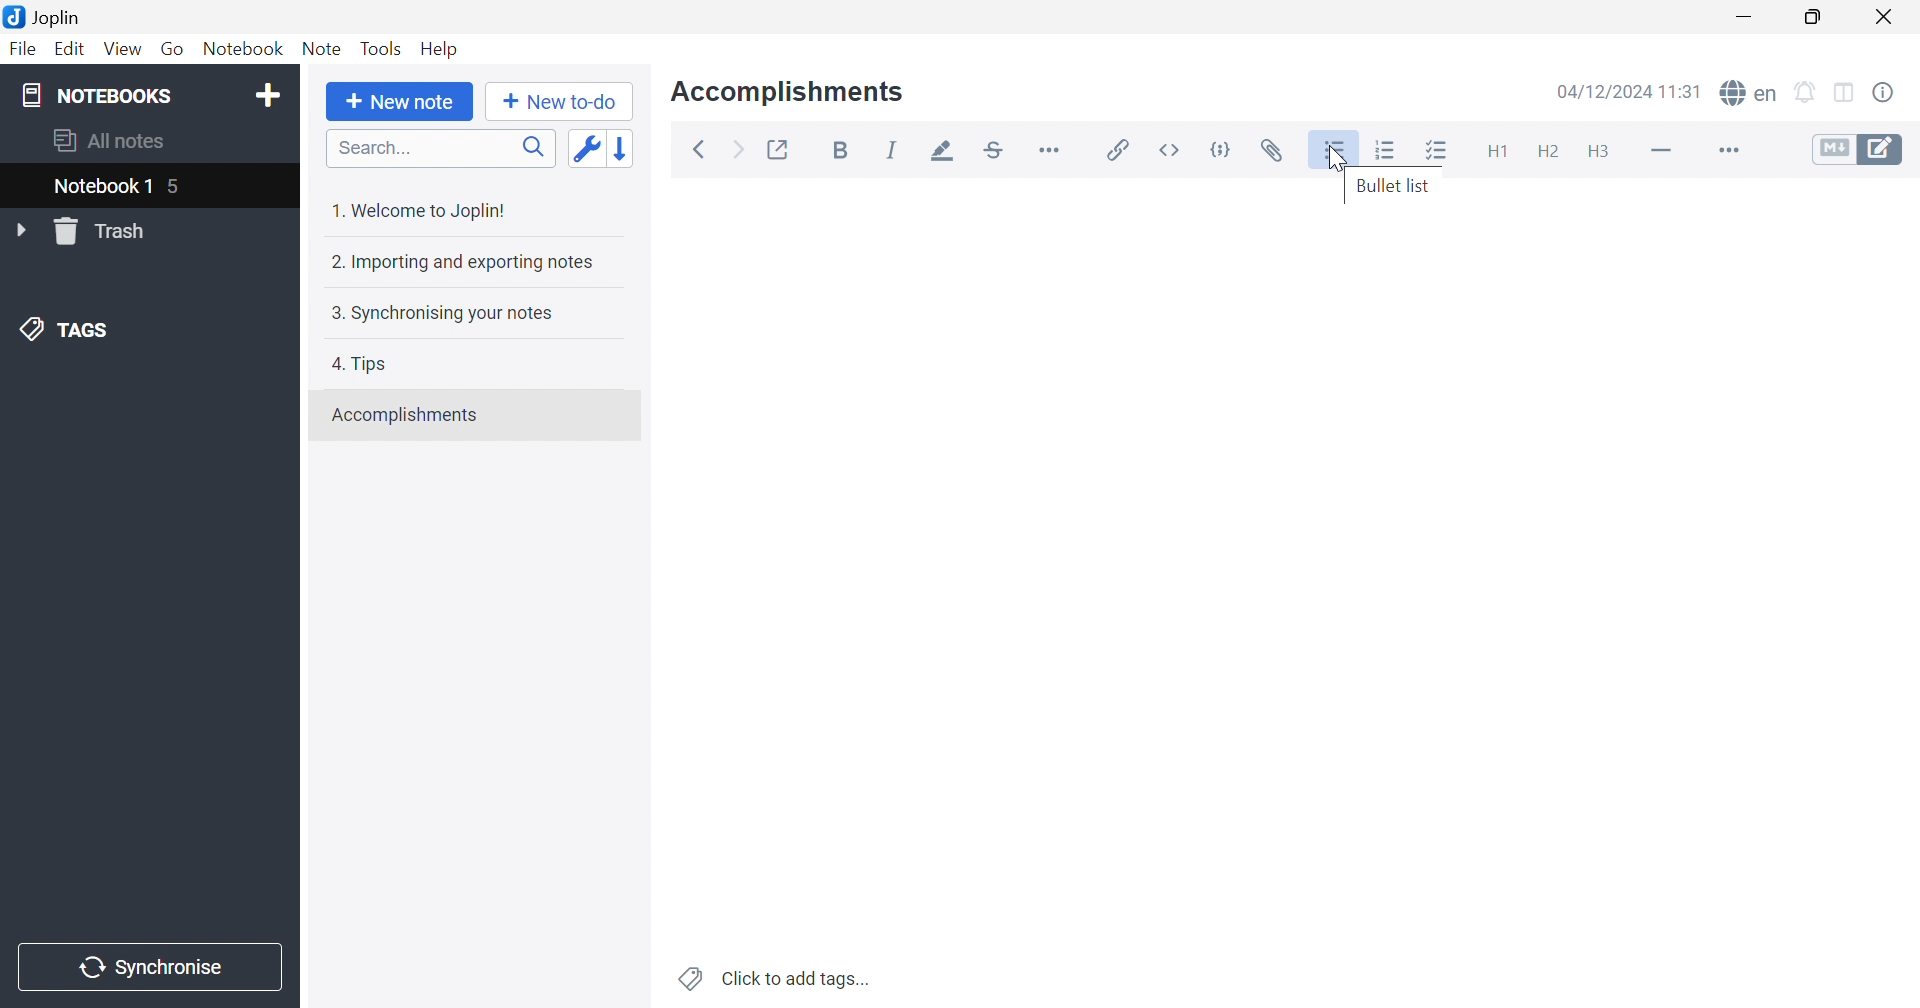  What do you see at coordinates (1499, 152) in the screenshot?
I see `Heading 1` at bounding box center [1499, 152].